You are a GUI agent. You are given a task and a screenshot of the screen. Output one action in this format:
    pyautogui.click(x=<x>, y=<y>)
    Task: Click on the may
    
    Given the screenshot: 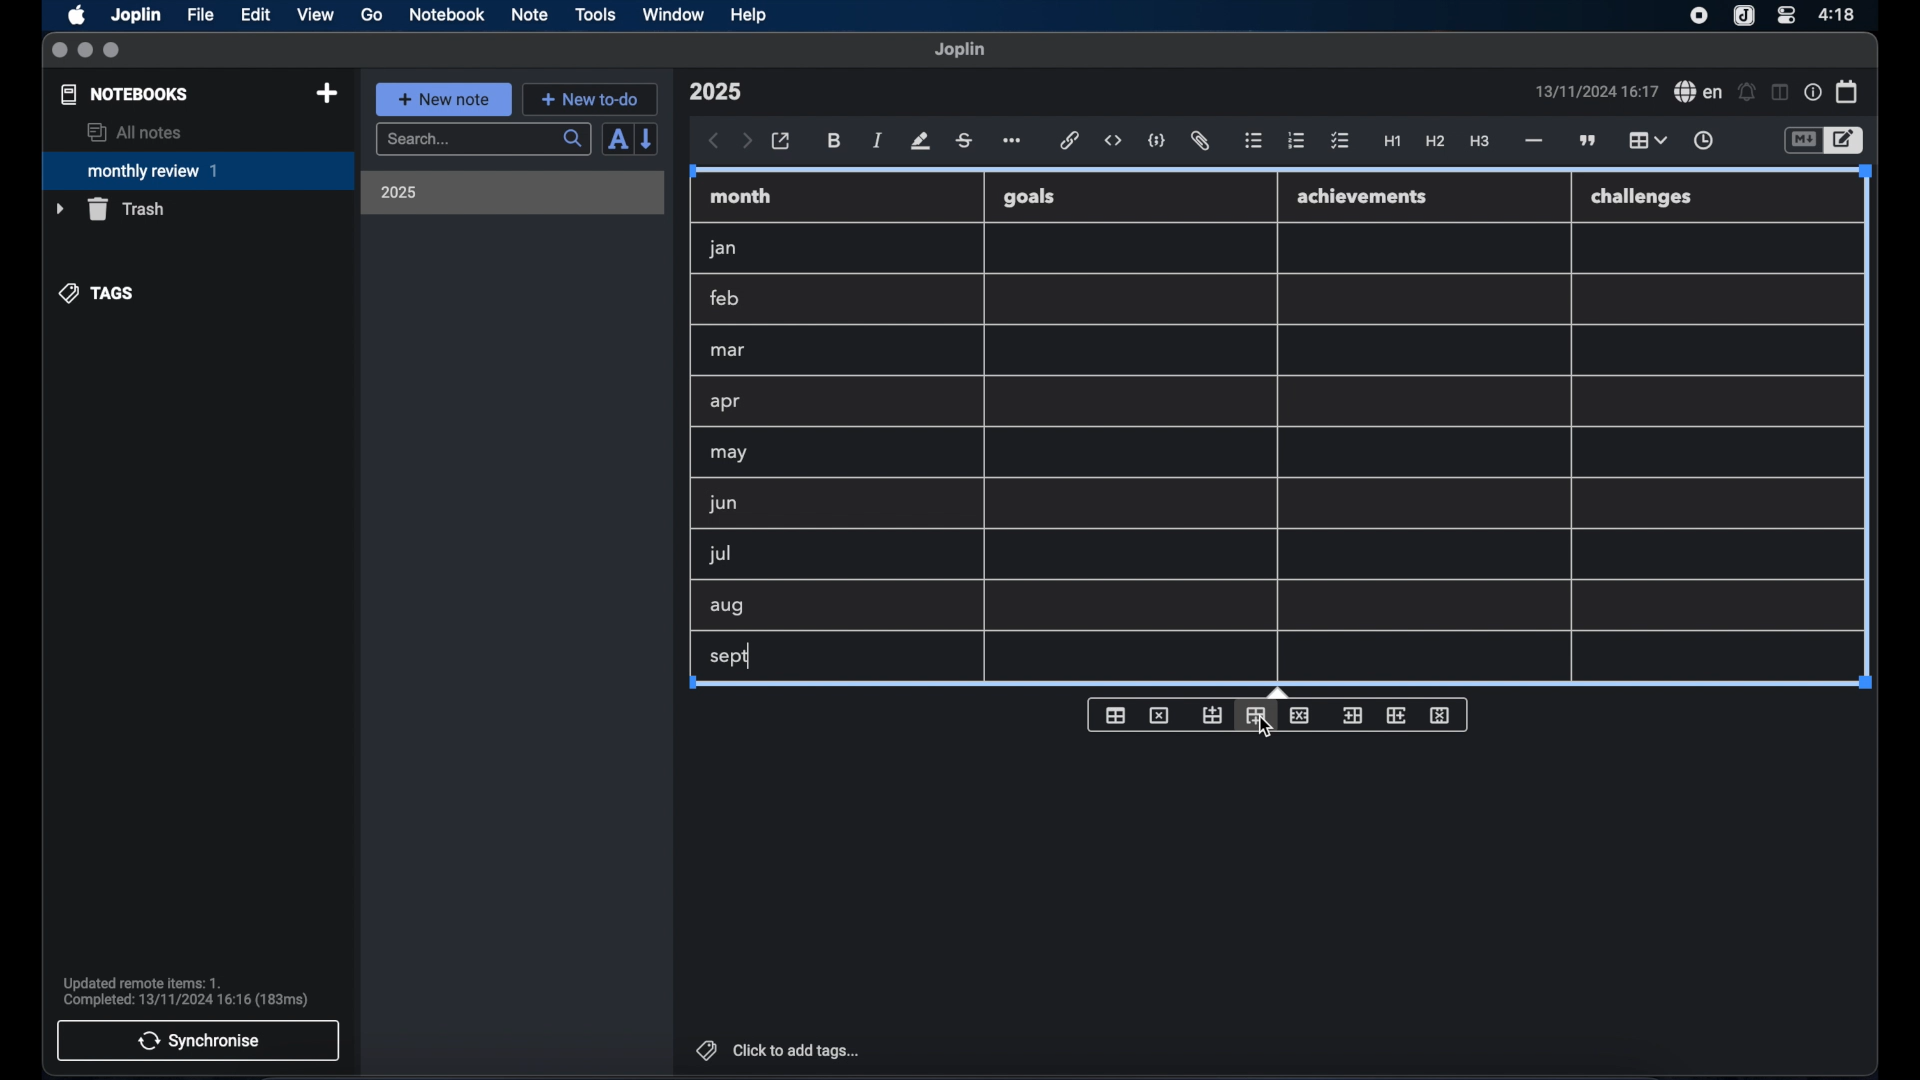 What is the action you would take?
    pyautogui.click(x=728, y=453)
    